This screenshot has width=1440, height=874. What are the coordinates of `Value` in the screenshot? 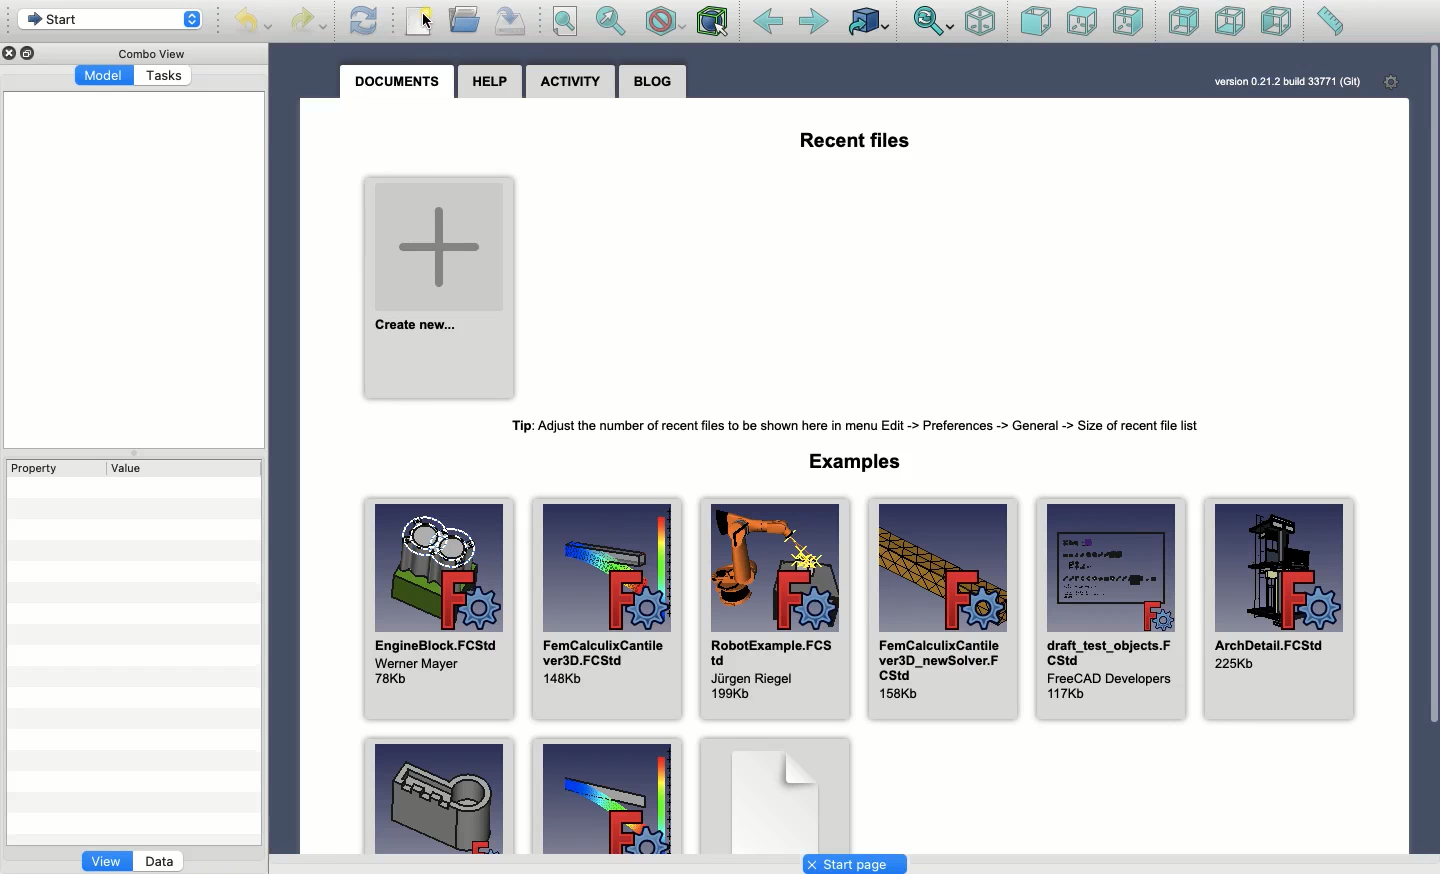 It's located at (130, 468).